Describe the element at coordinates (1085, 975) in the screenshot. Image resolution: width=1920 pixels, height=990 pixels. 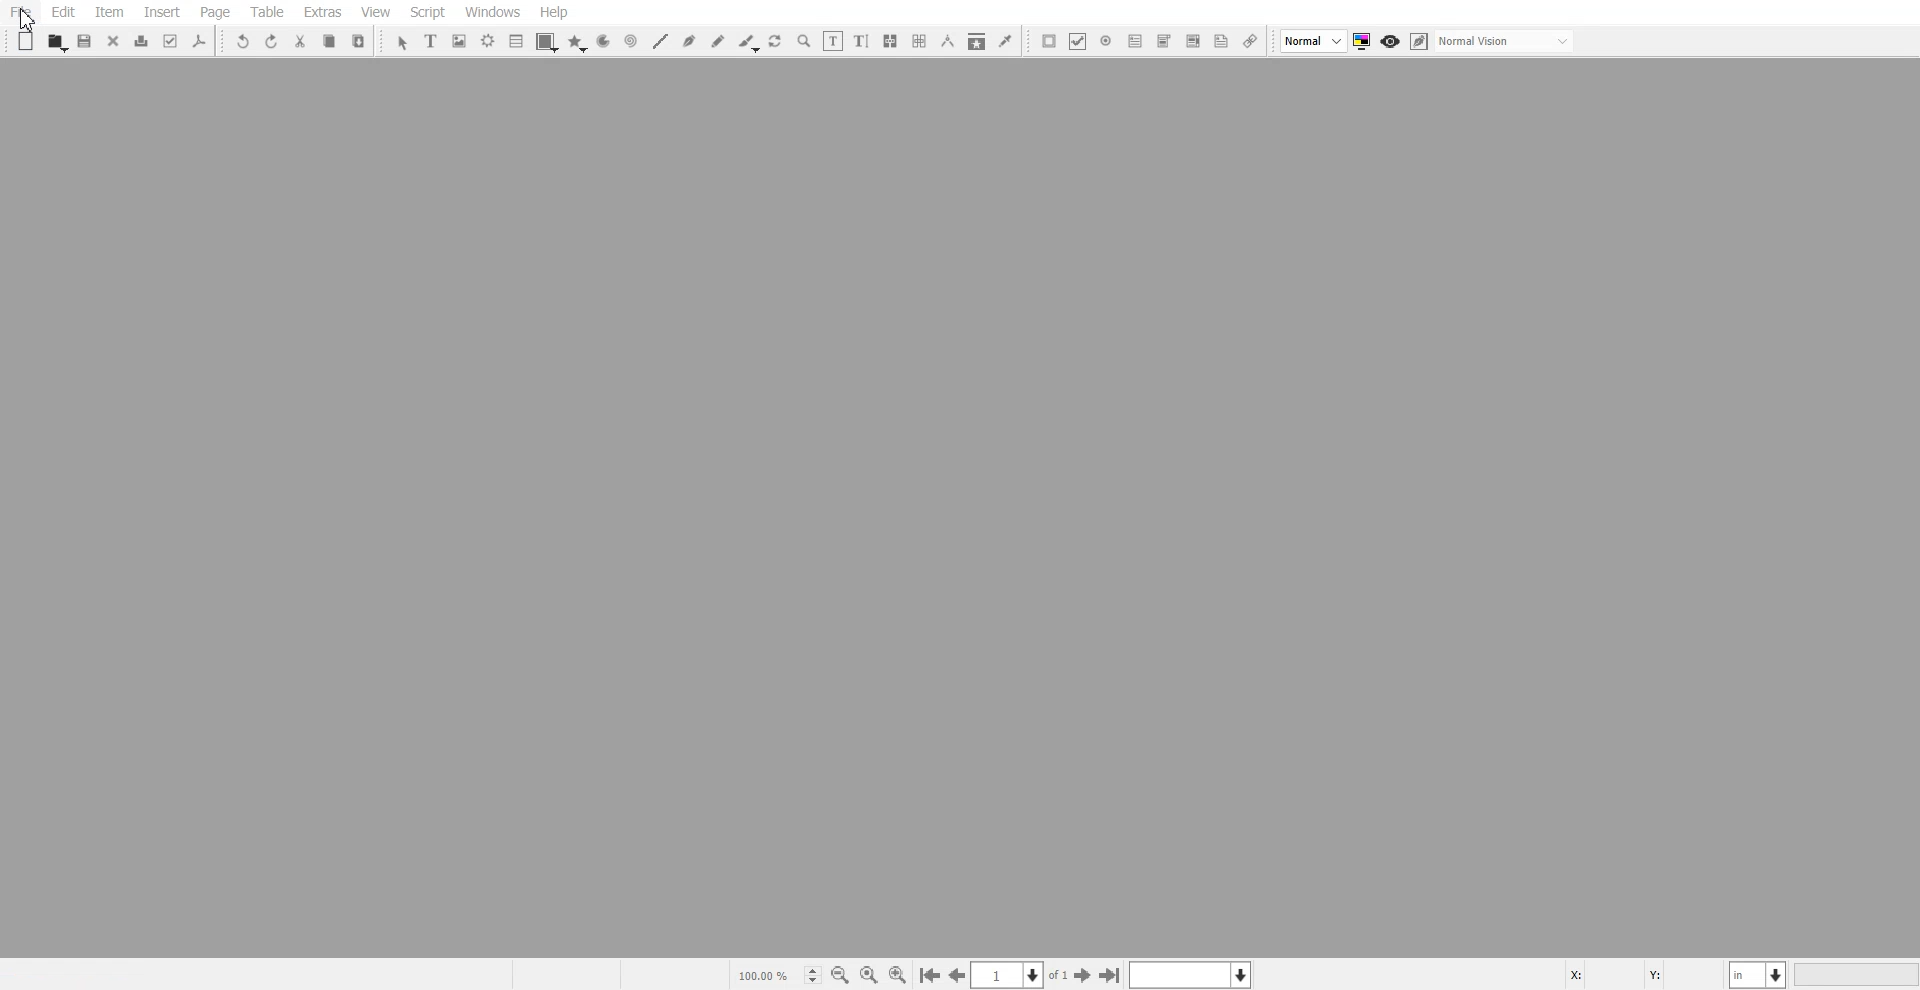
I see `Go to the First page` at that location.